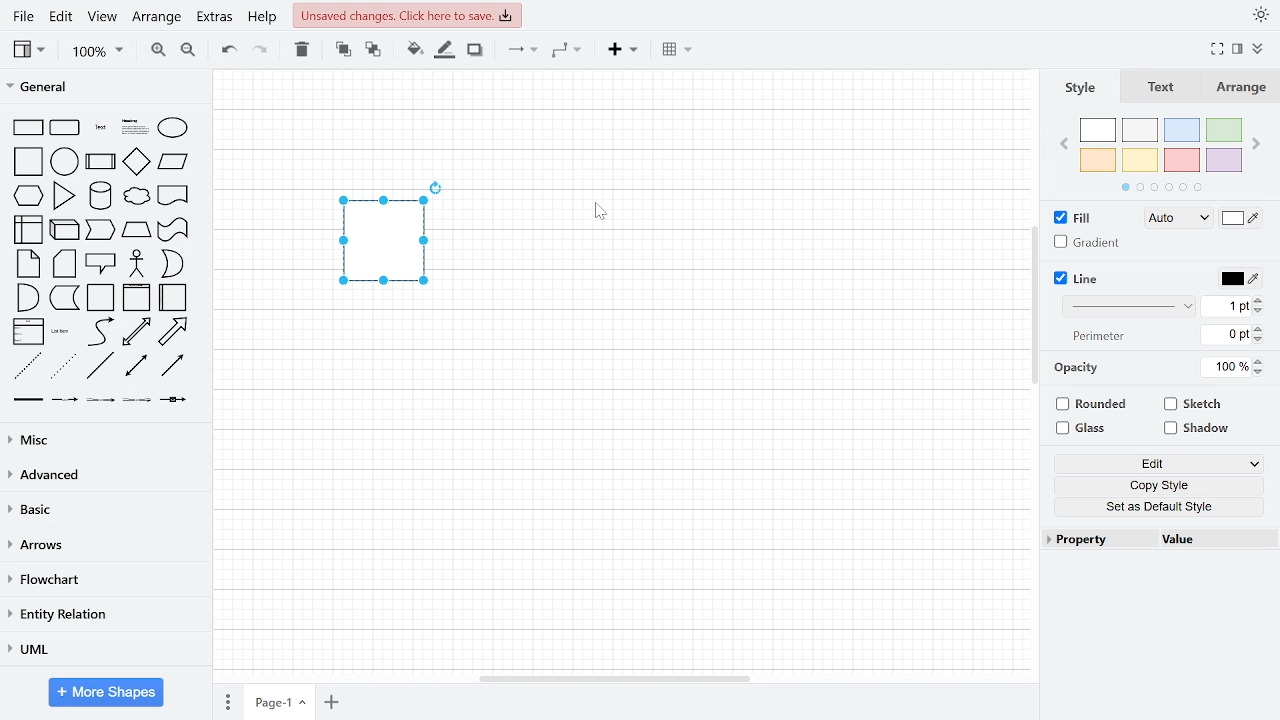 Image resolution: width=1280 pixels, height=720 pixels. What do you see at coordinates (64, 400) in the screenshot?
I see `connector with label` at bounding box center [64, 400].